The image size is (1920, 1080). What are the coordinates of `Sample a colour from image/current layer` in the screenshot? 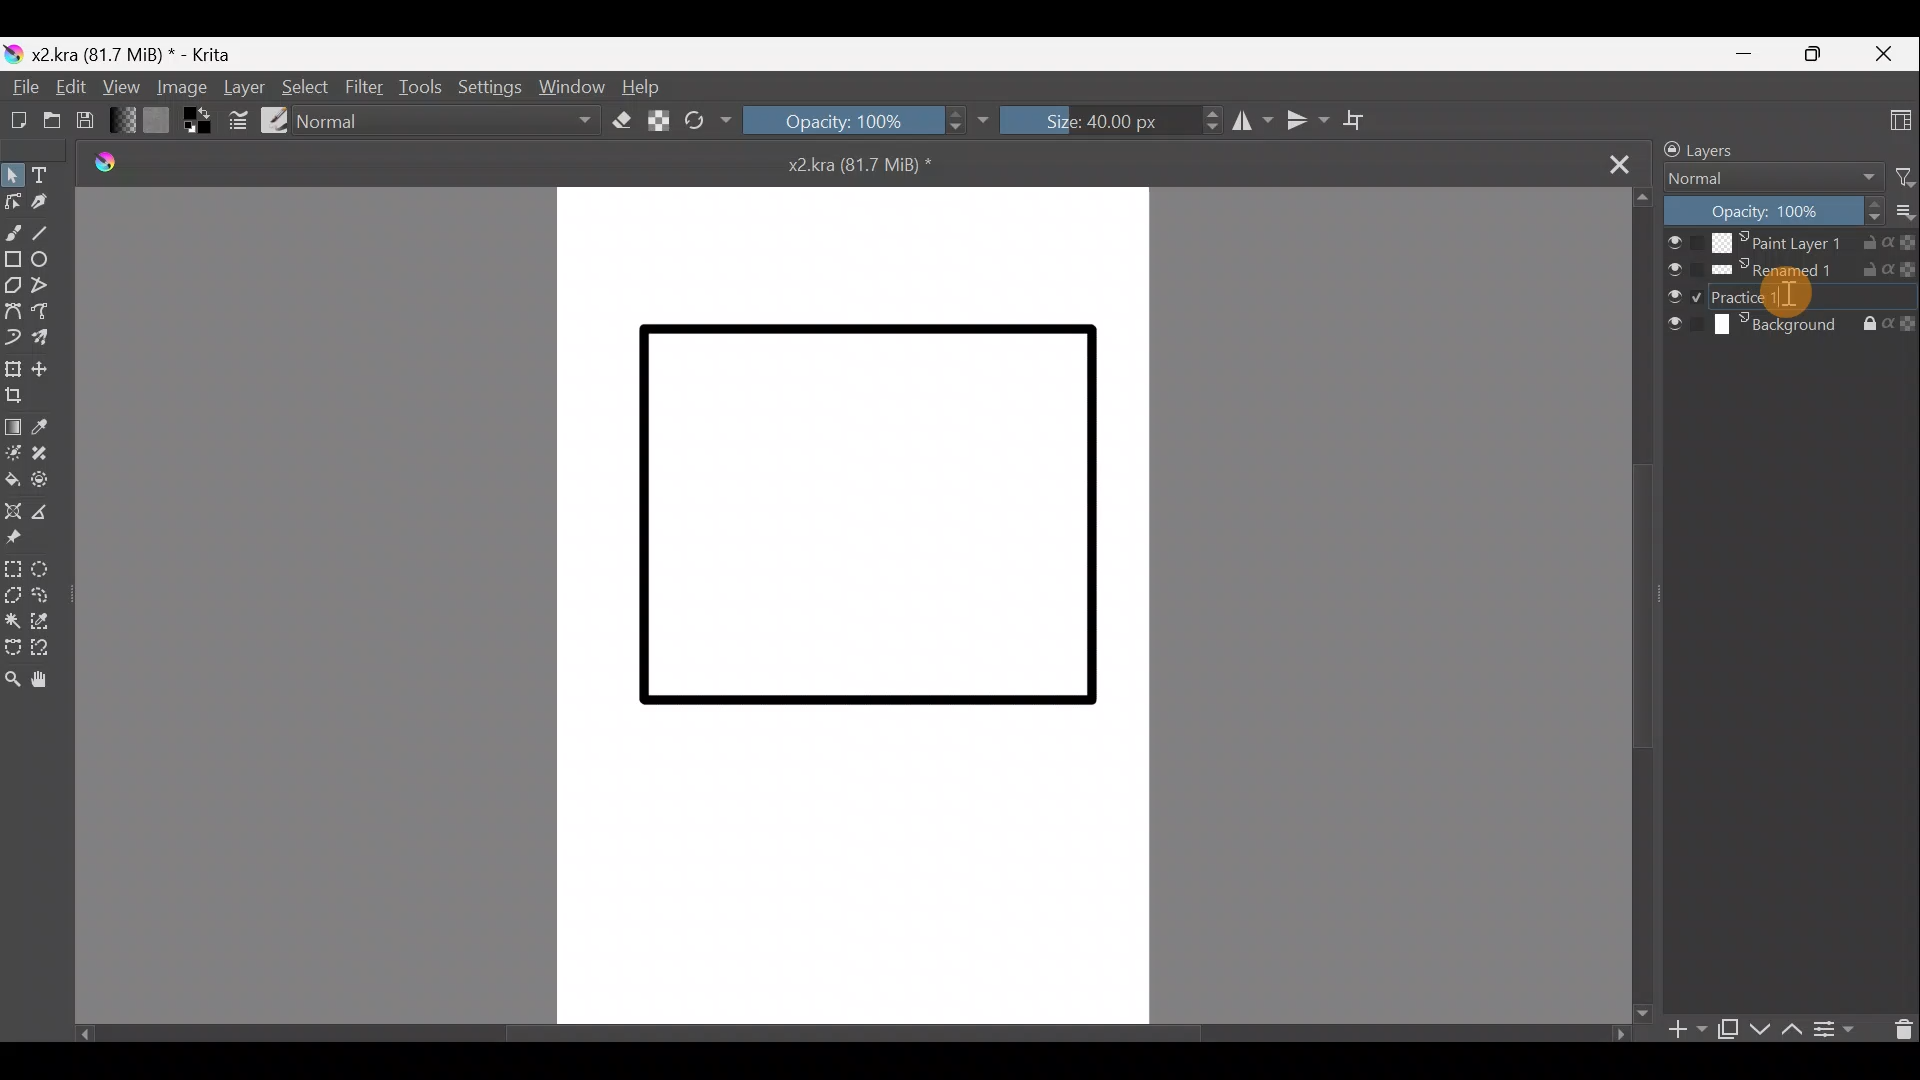 It's located at (49, 427).